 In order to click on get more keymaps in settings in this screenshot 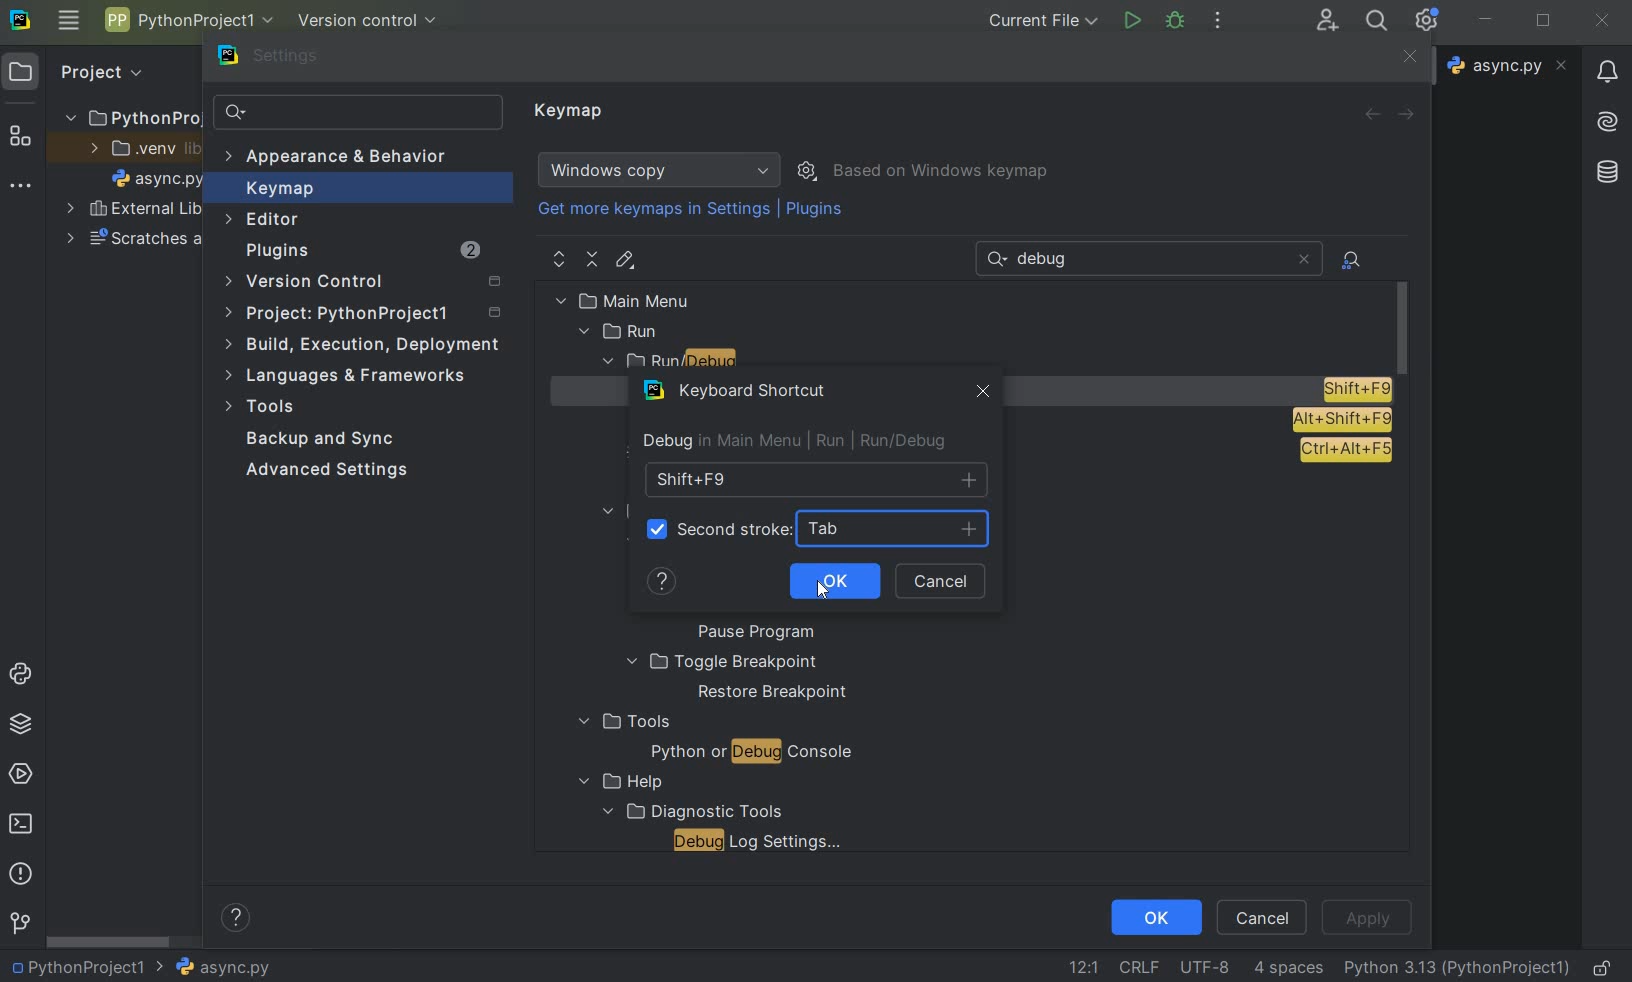, I will do `click(656, 212)`.